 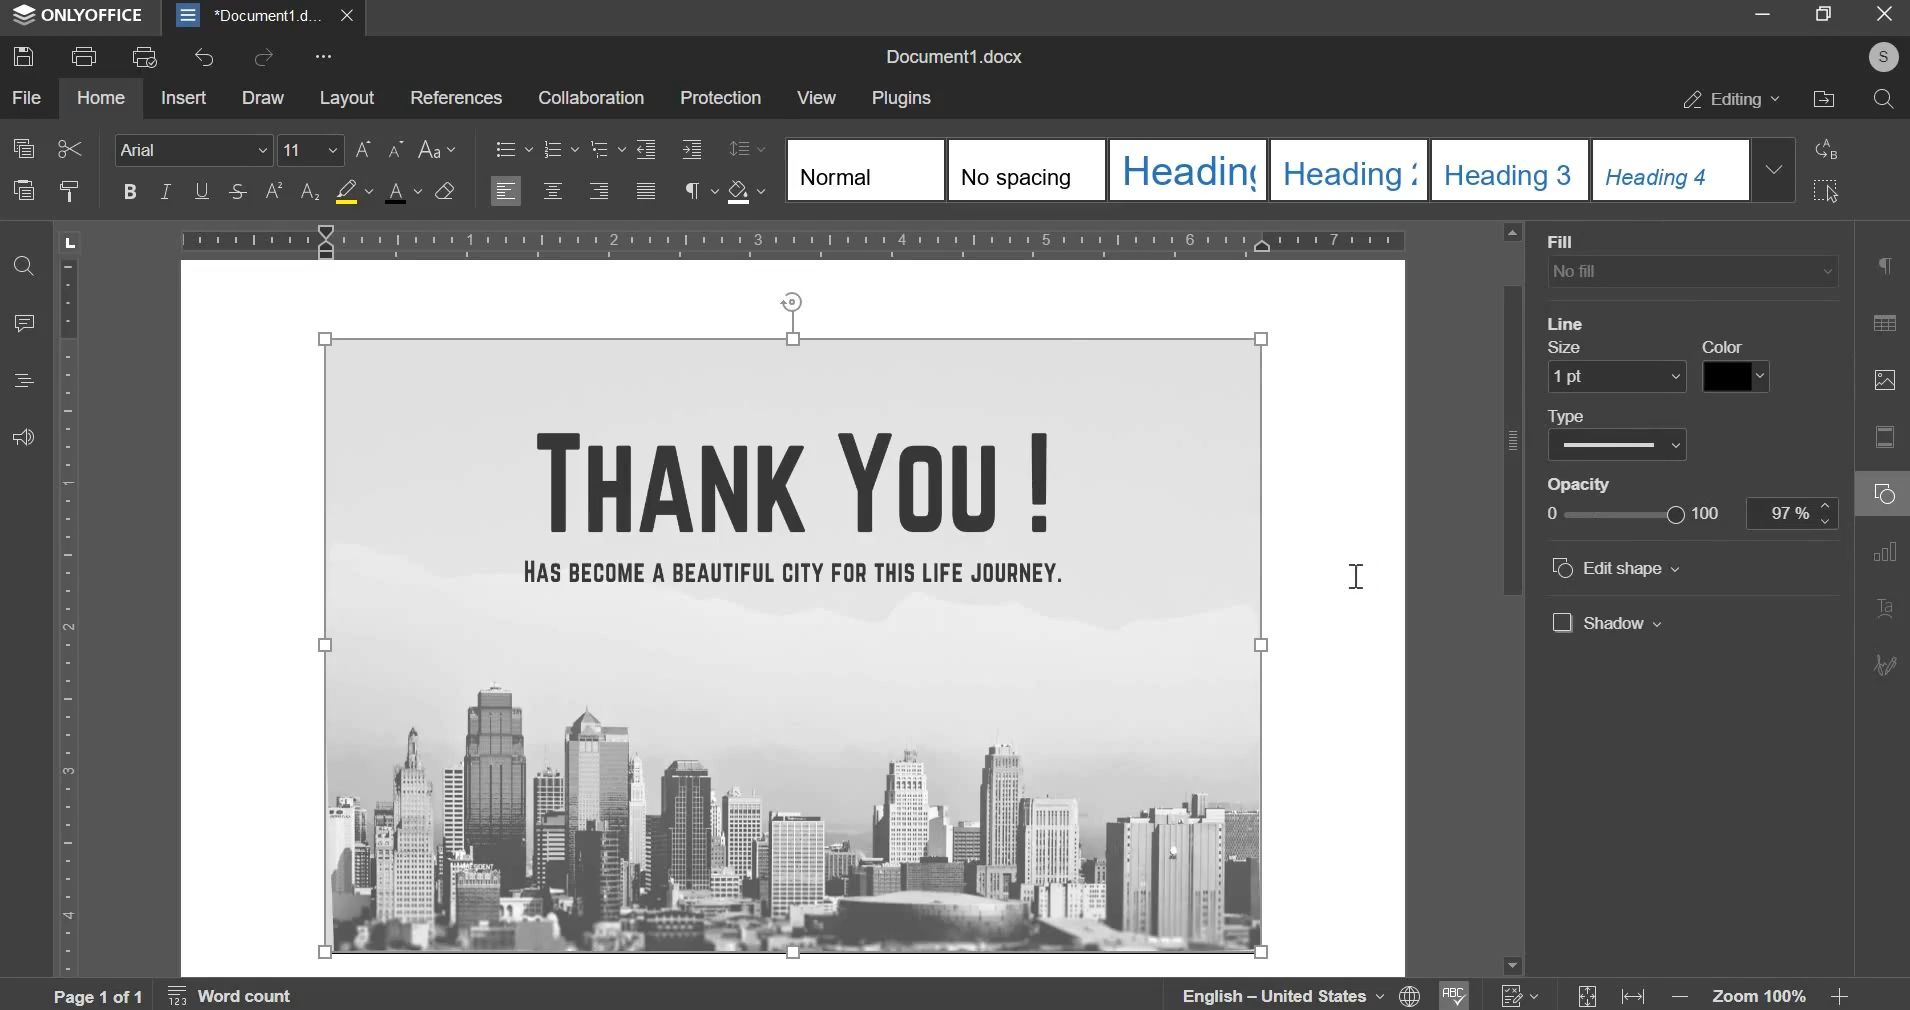 What do you see at coordinates (262, 56) in the screenshot?
I see `redo` at bounding box center [262, 56].